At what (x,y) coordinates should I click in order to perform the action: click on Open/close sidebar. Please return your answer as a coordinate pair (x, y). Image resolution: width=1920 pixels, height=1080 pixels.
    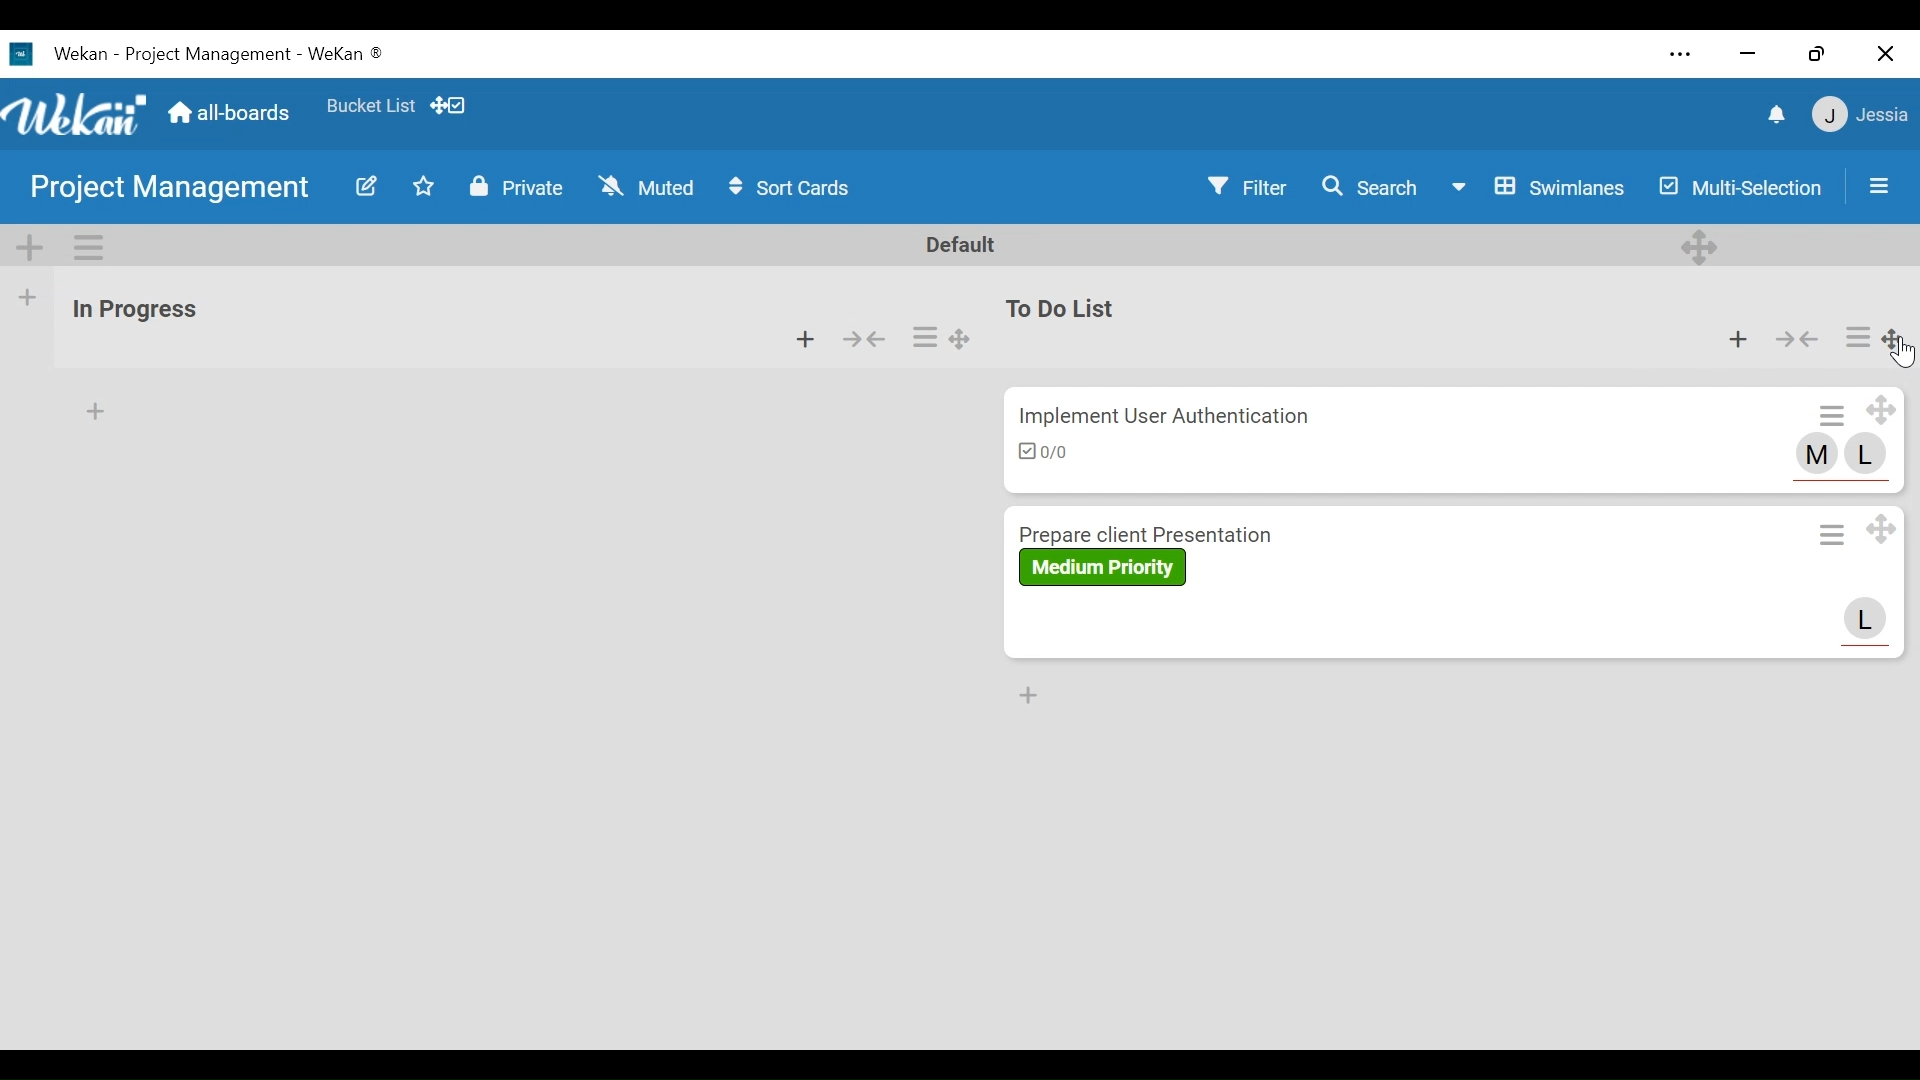
    Looking at the image, I should click on (1879, 186).